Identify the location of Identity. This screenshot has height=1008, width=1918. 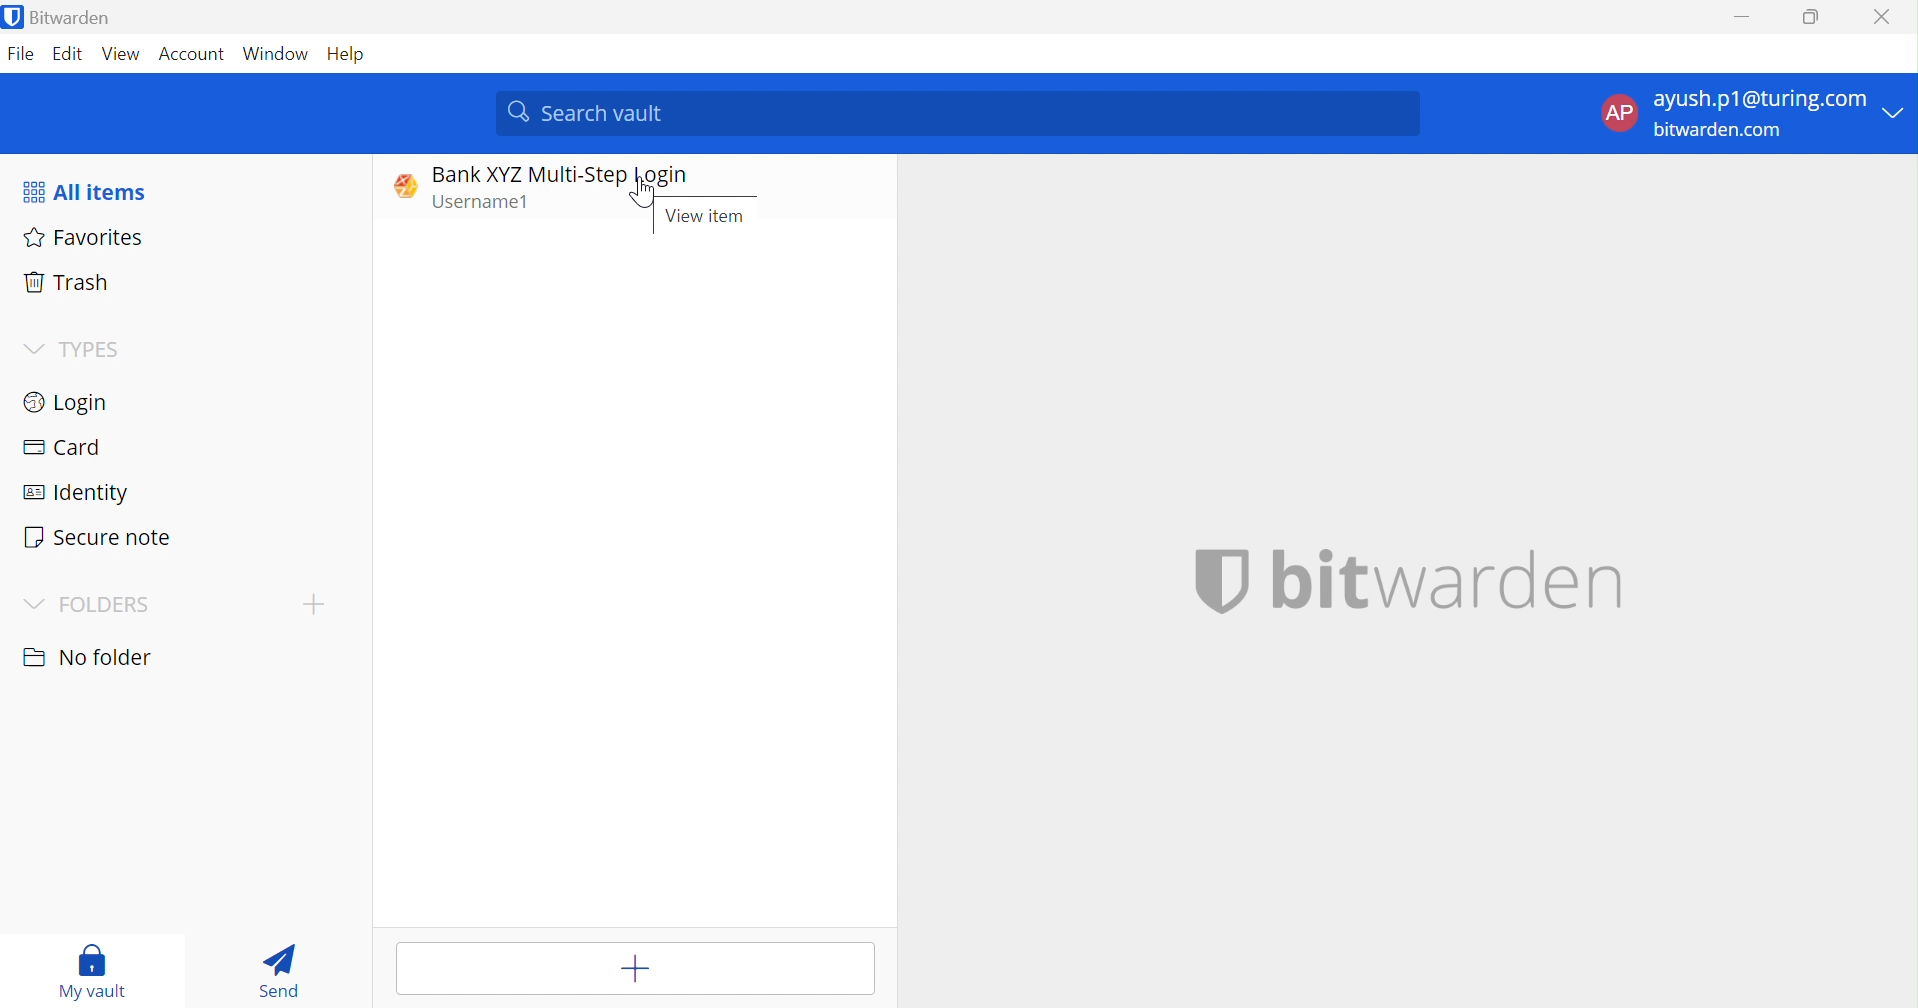
(77, 494).